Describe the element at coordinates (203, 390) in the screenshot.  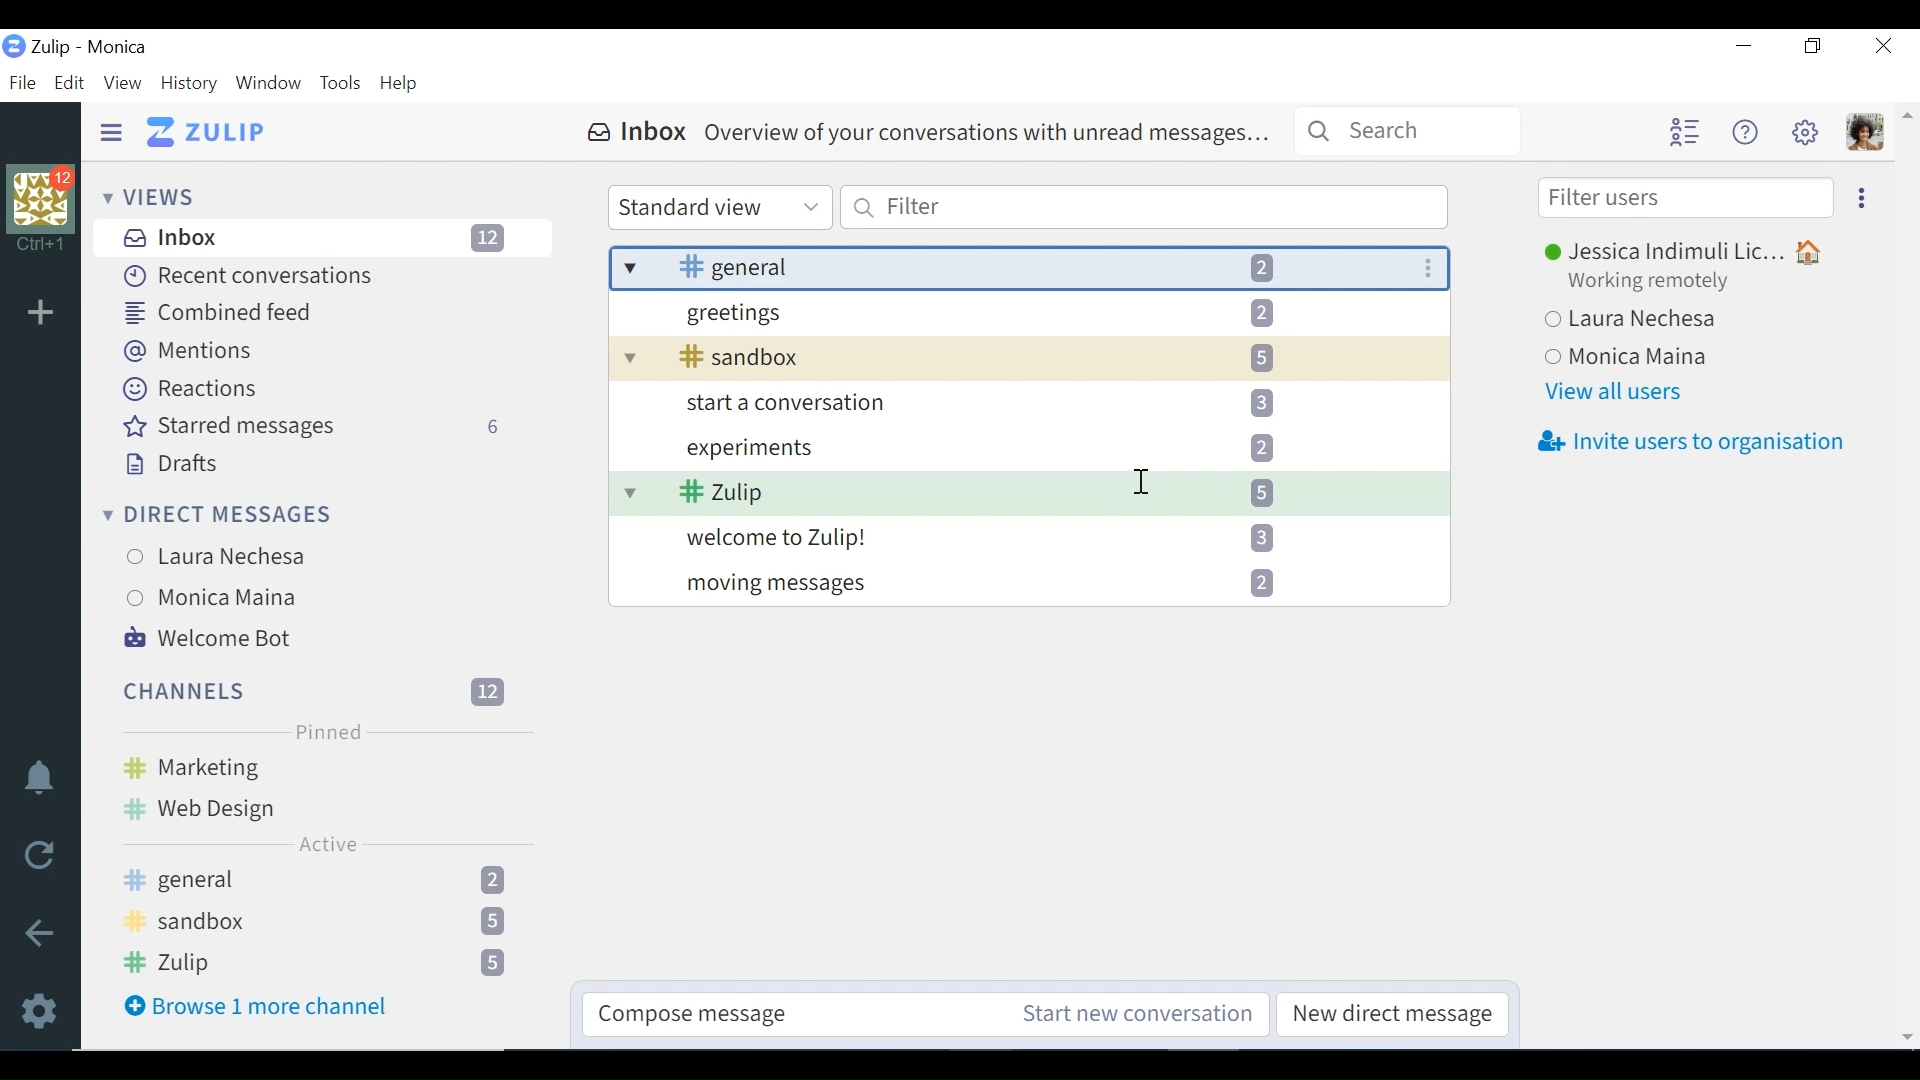
I see `Reactions` at that location.